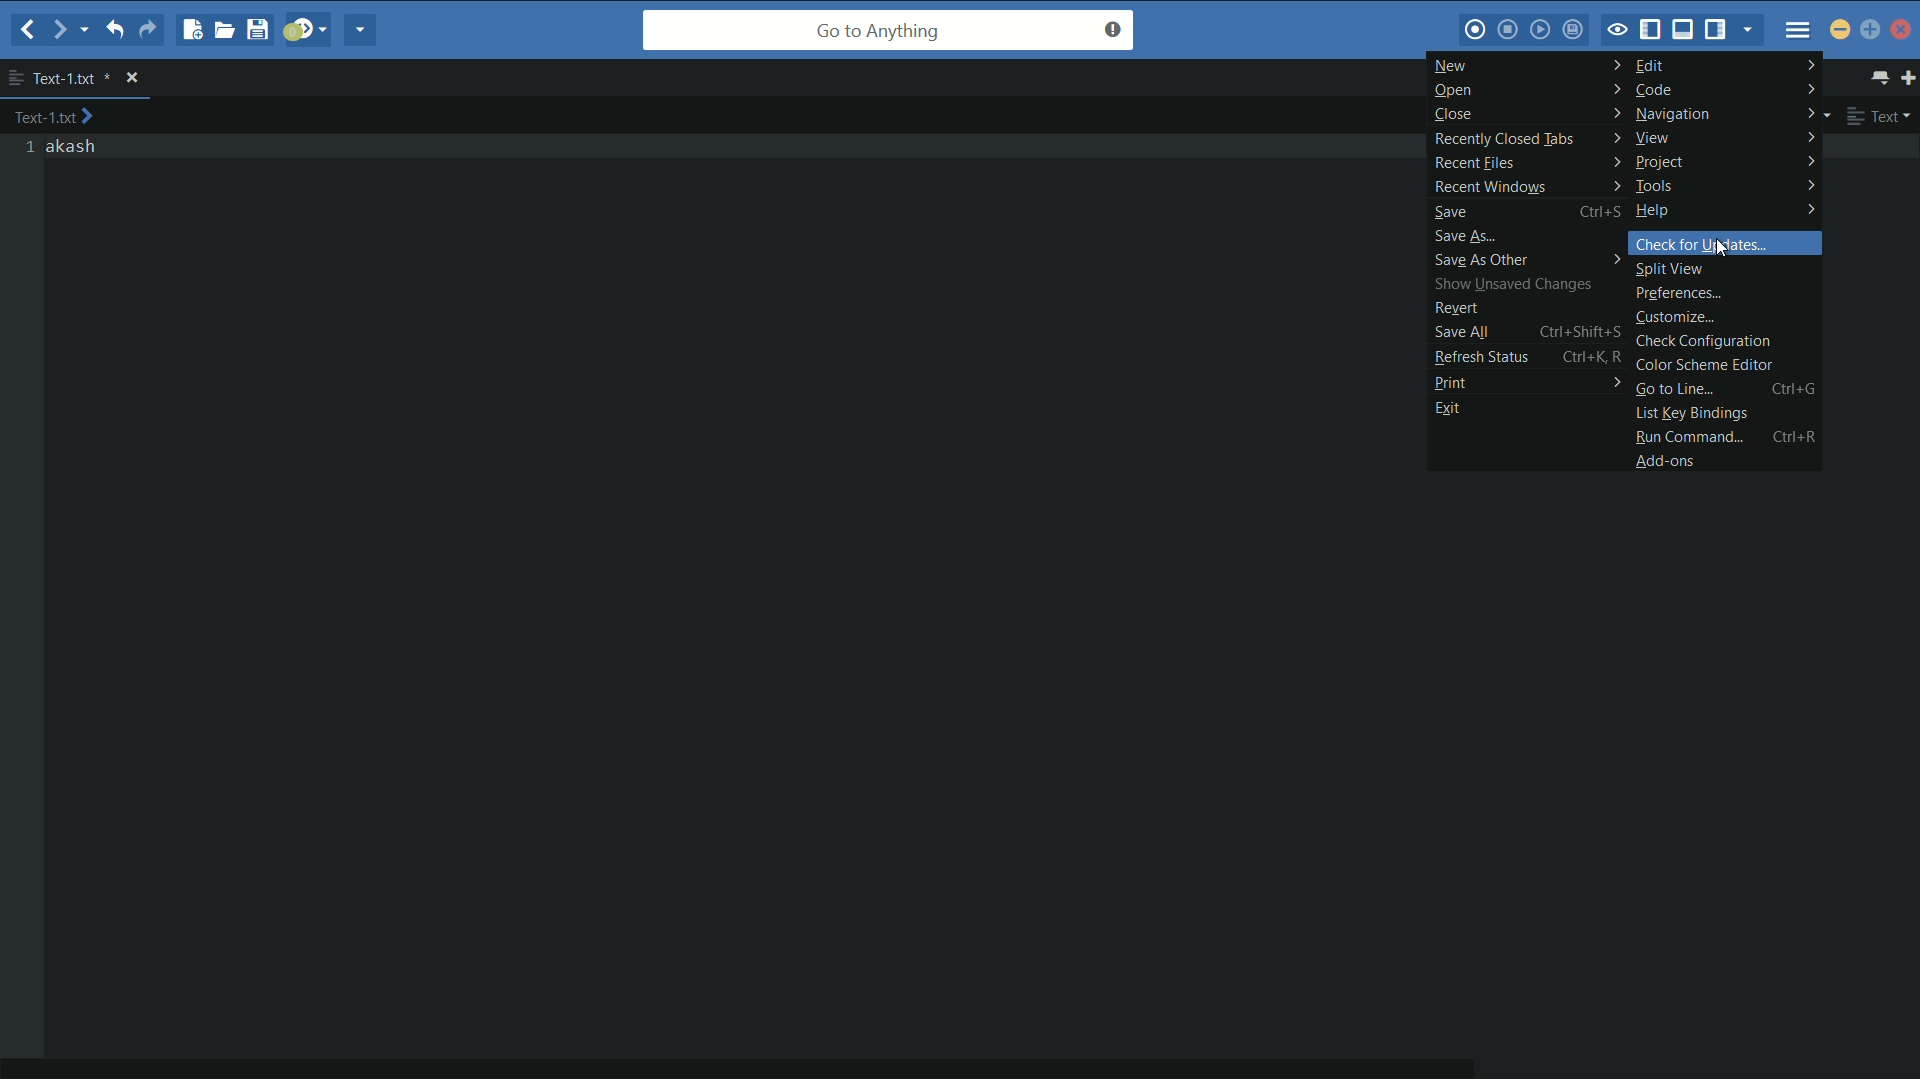 This screenshot has height=1080, width=1920. I want to click on split view, so click(1725, 268).